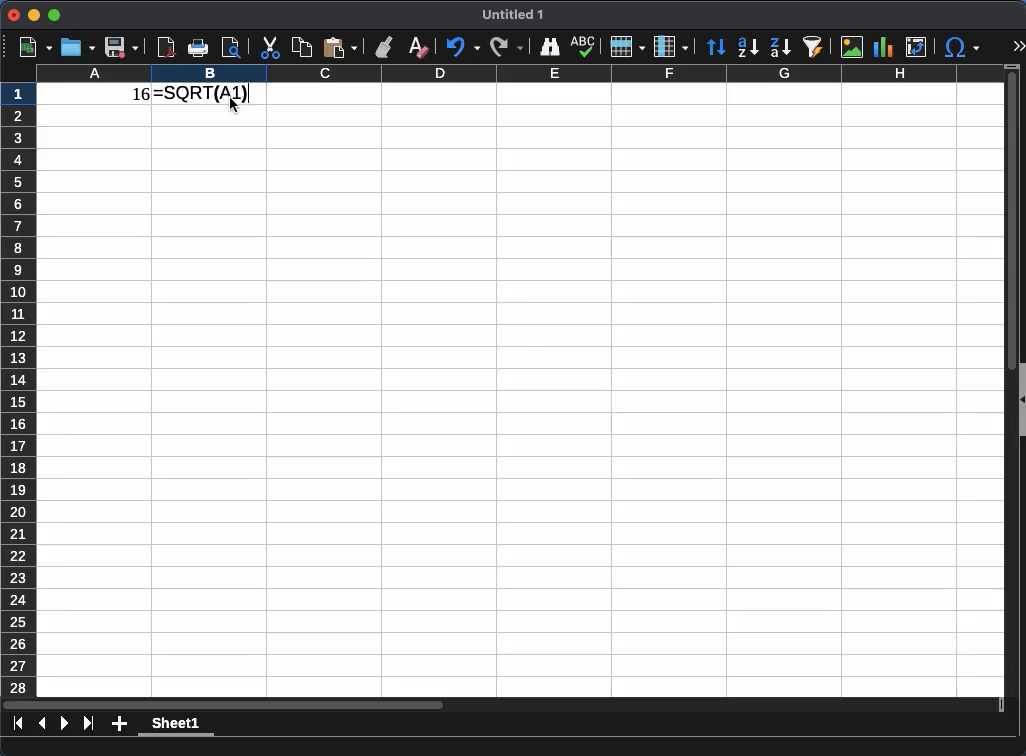 The width and height of the screenshot is (1026, 756). I want to click on image, so click(852, 48).